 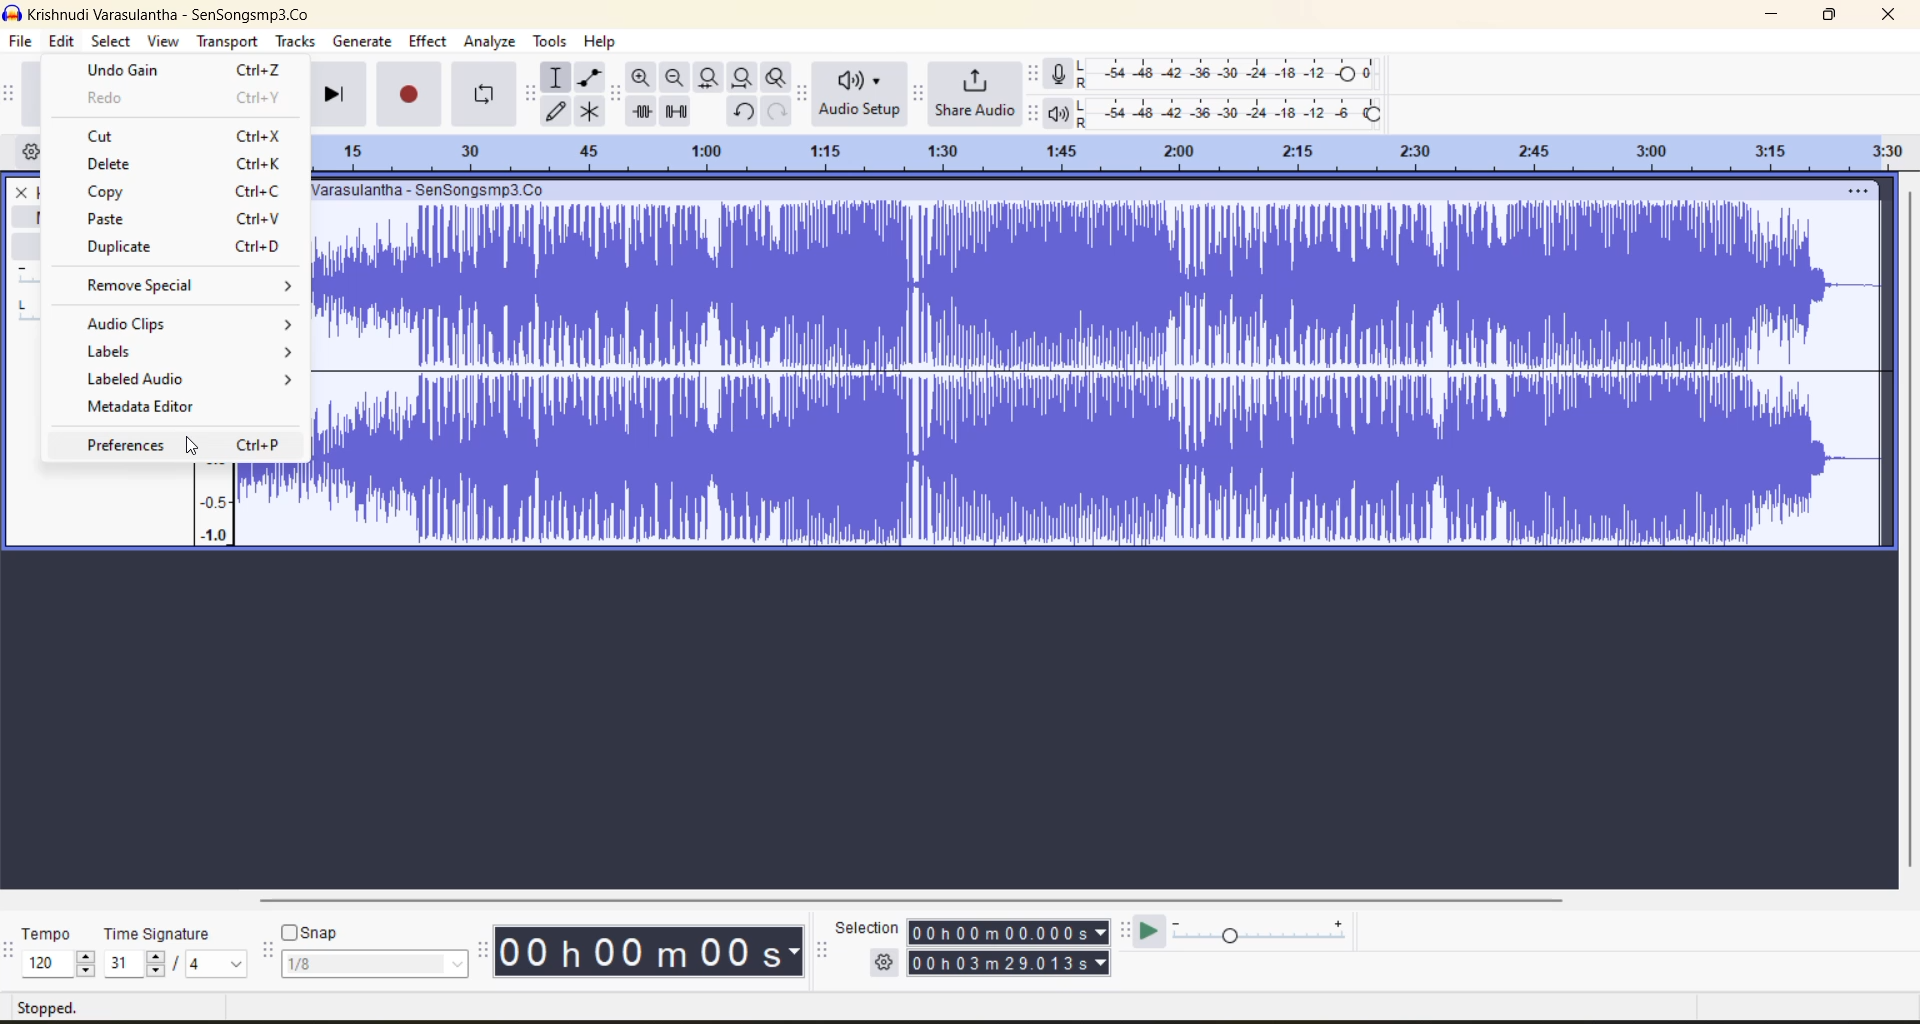 I want to click on minimize, so click(x=1777, y=17).